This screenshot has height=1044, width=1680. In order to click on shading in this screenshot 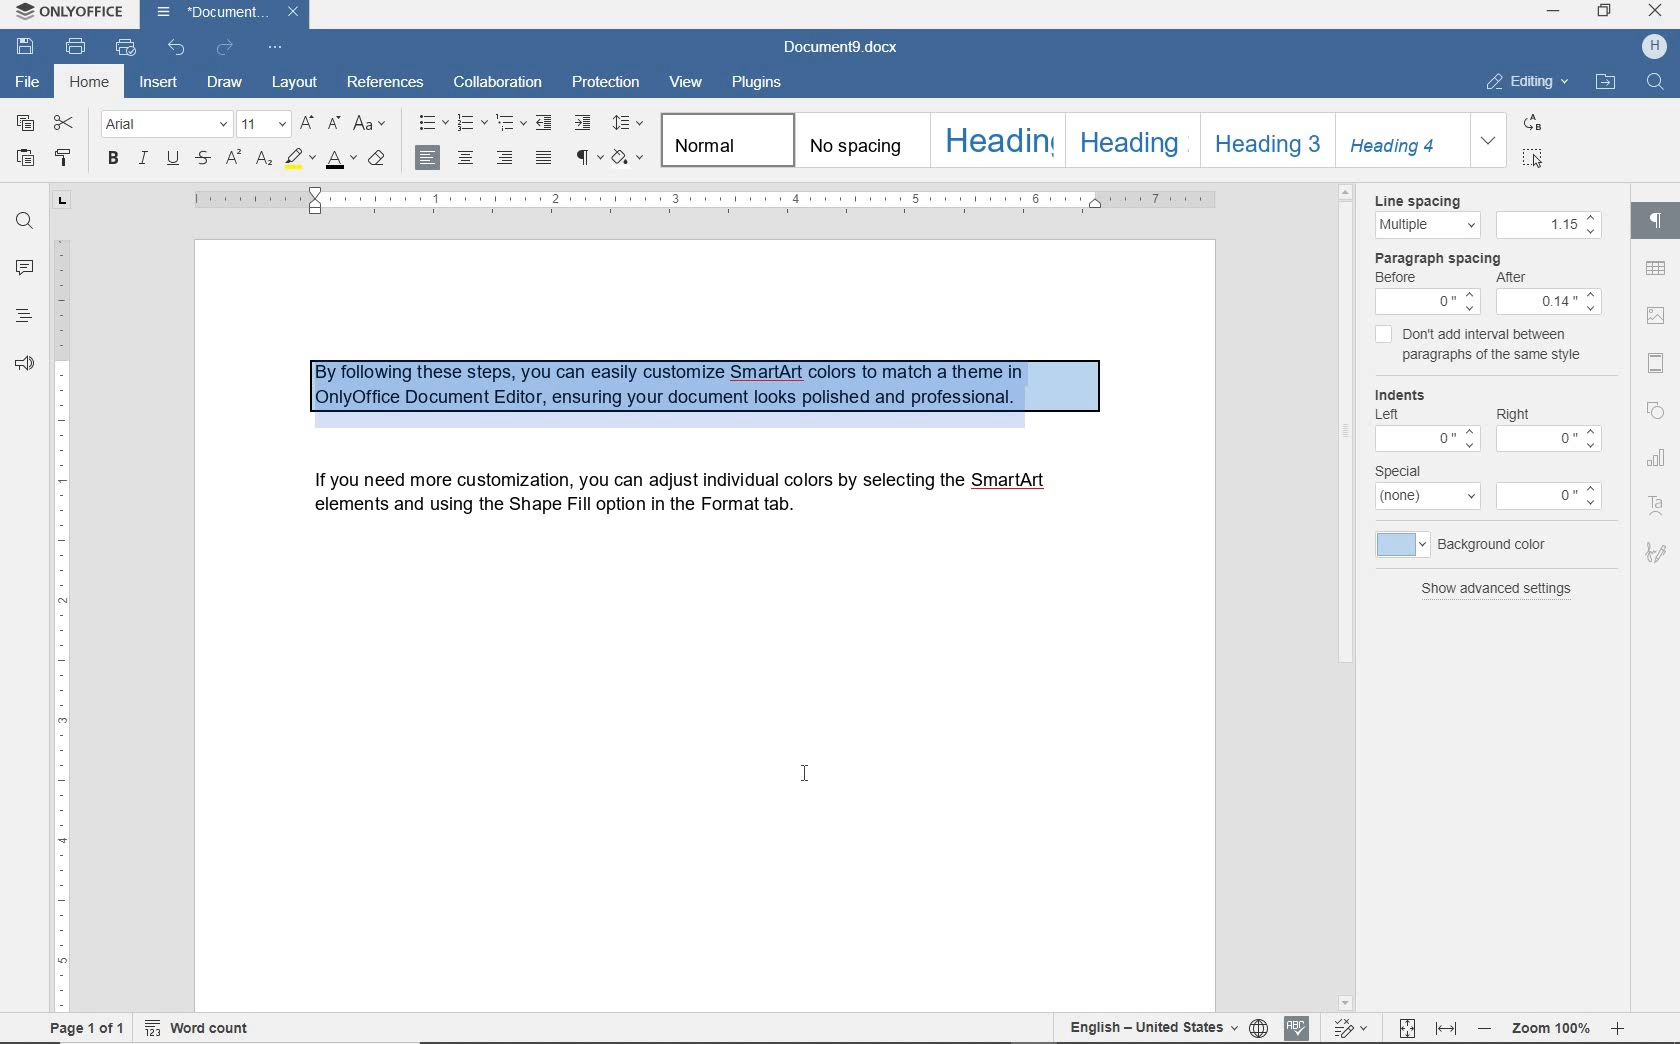, I will do `click(628, 158)`.